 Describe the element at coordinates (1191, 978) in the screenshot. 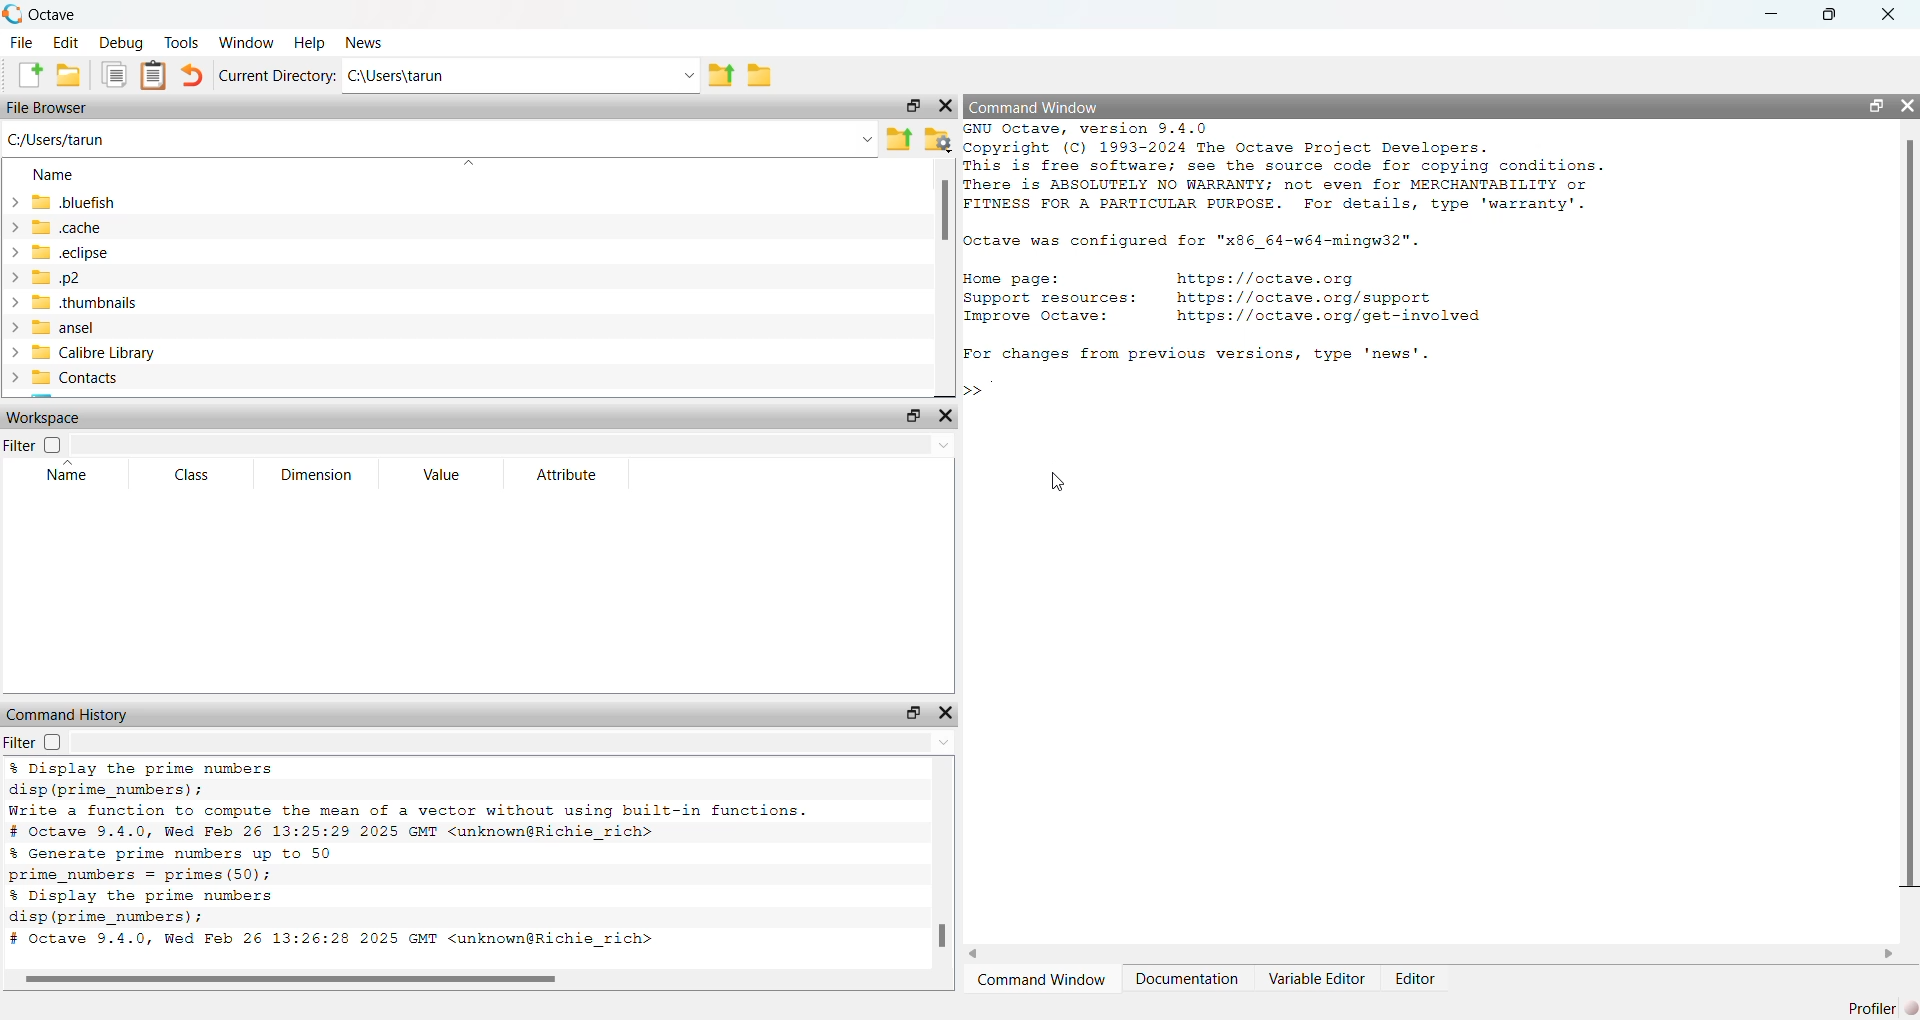

I see `Documentation` at that location.